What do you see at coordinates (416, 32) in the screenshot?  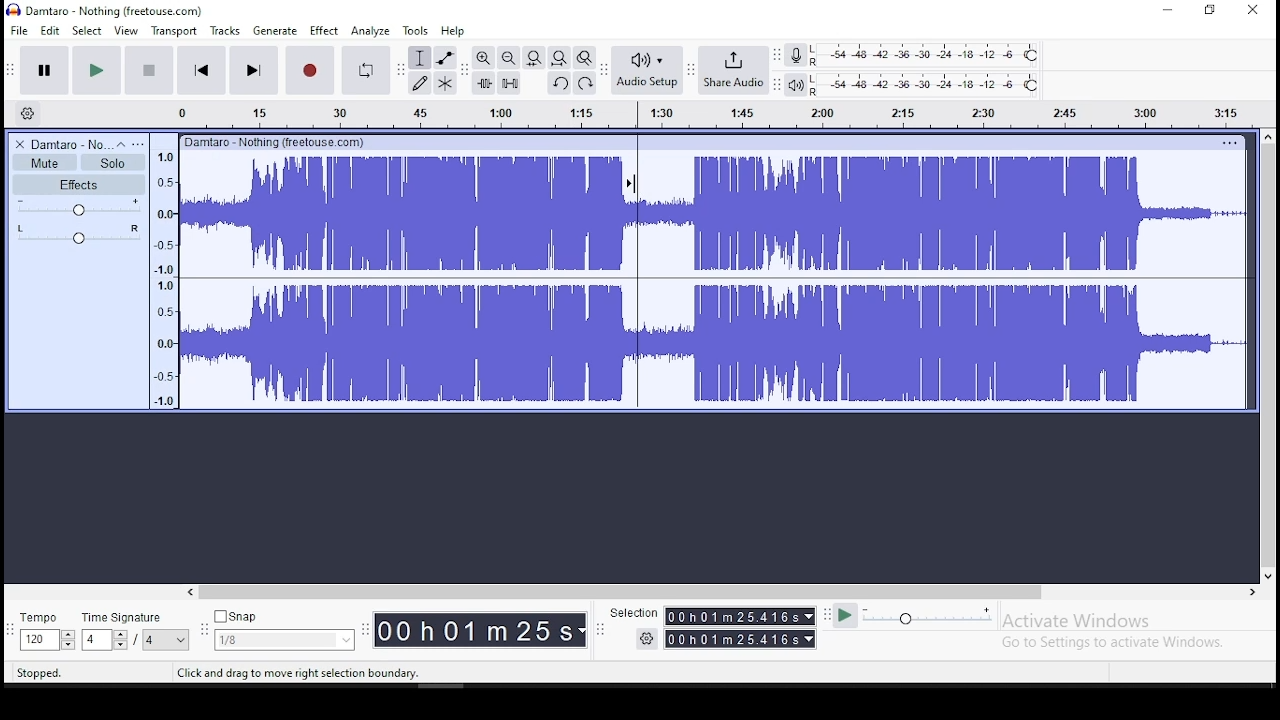 I see `tools` at bounding box center [416, 32].